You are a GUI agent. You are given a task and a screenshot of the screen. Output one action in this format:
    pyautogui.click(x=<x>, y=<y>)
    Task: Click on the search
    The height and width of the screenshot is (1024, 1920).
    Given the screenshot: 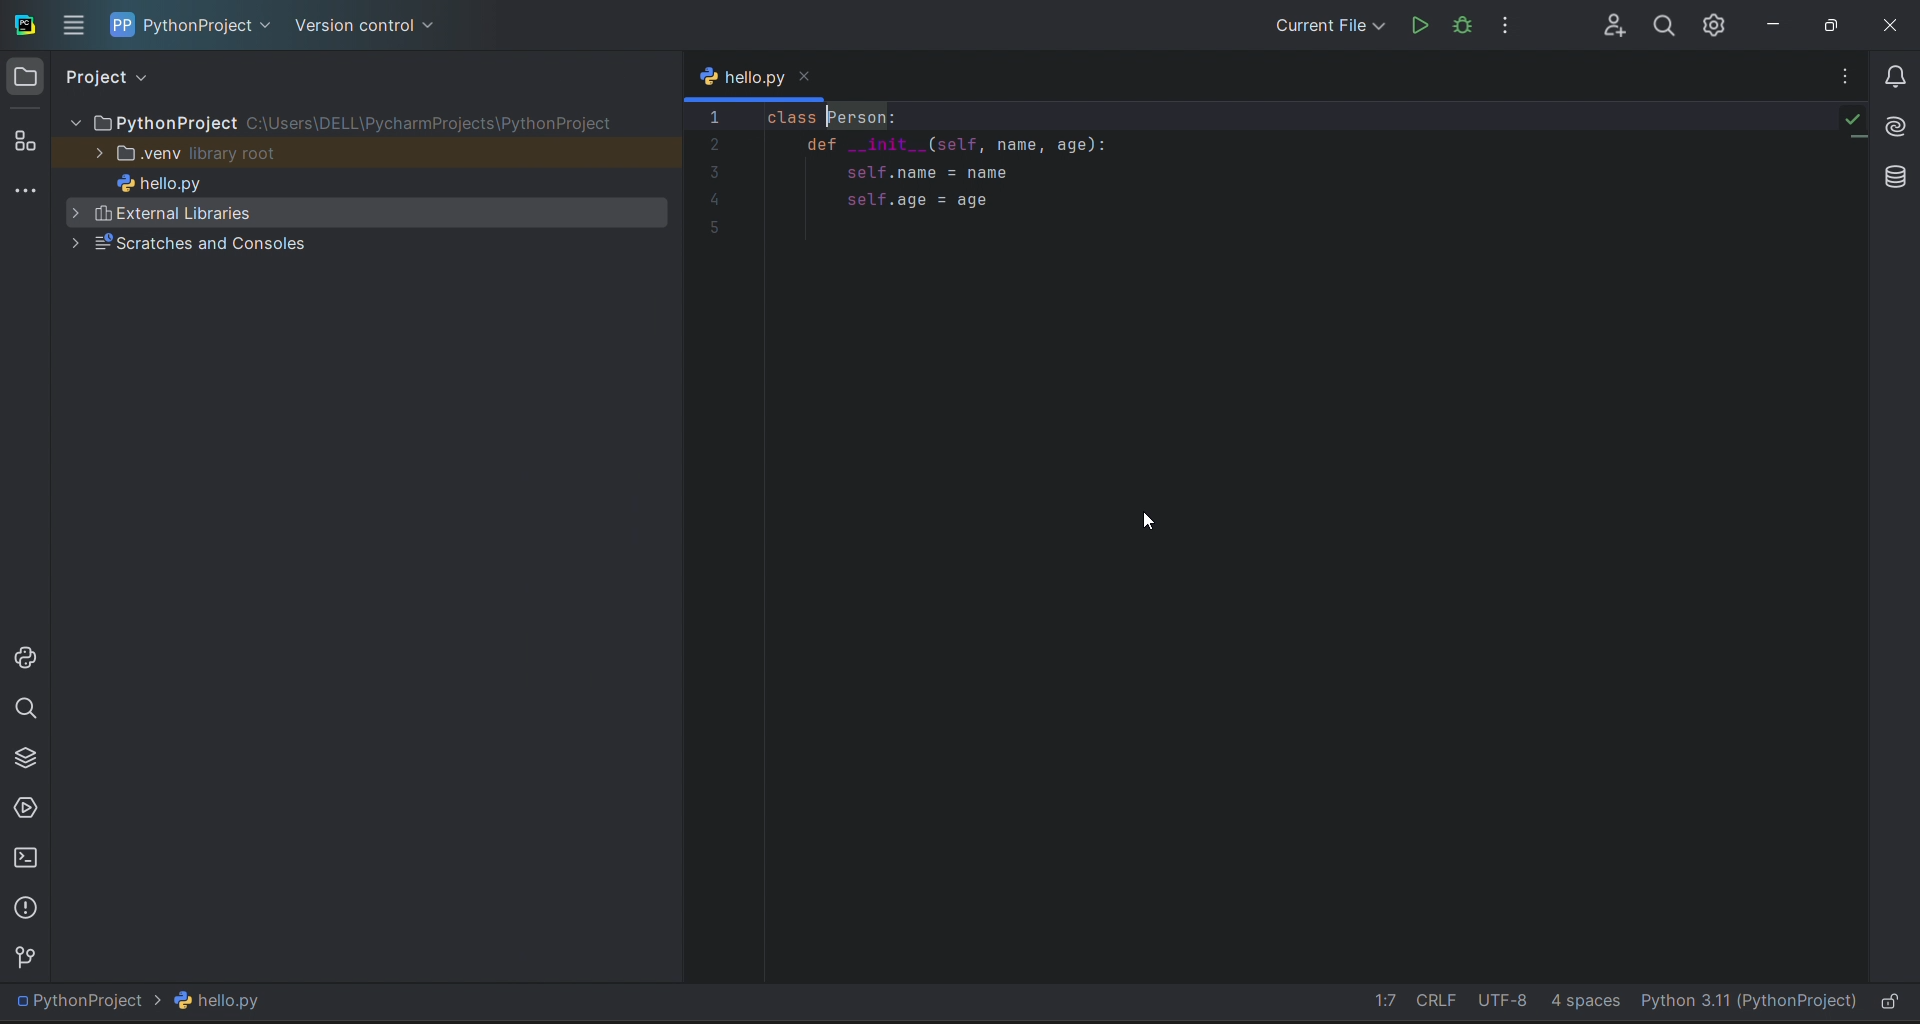 What is the action you would take?
    pyautogui.click(x=26, y=708)
    